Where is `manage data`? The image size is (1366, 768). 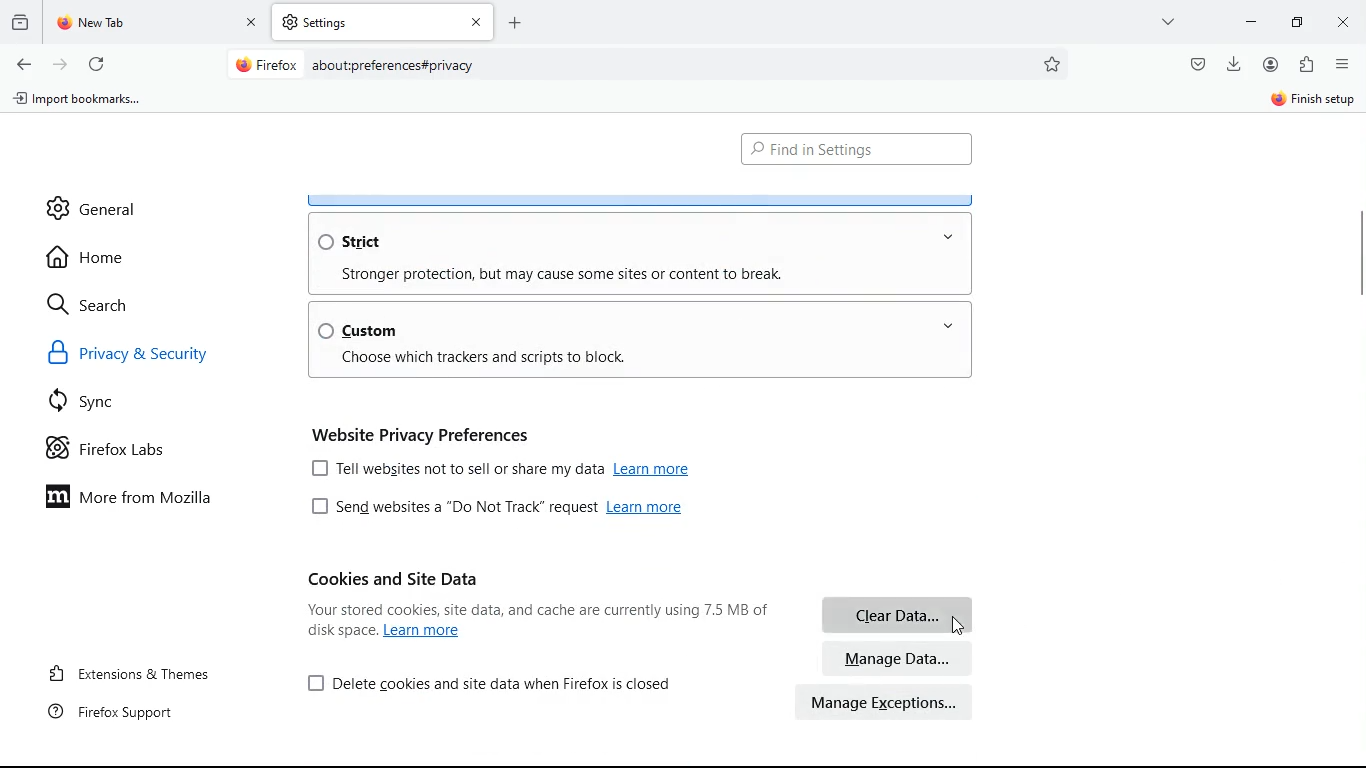
manage data is located at coordinates (898, 658).